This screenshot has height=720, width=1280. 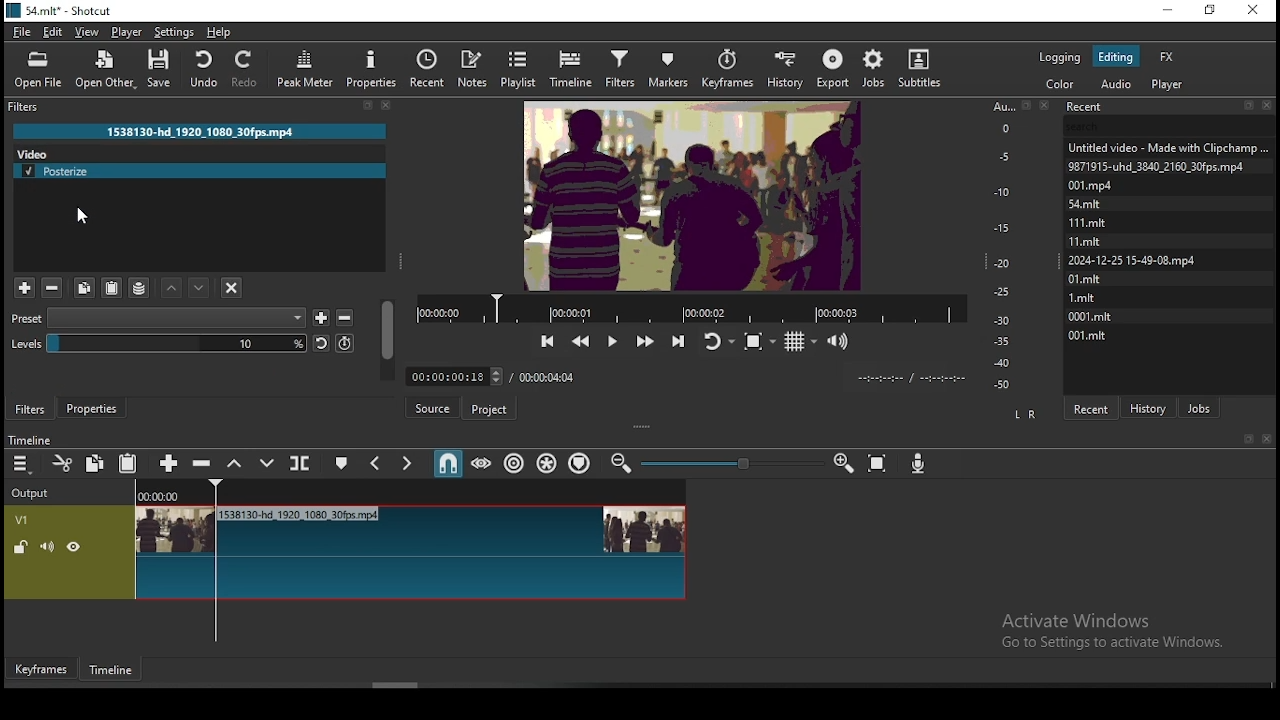 I want to click on properties, so click(x=375, y=67).